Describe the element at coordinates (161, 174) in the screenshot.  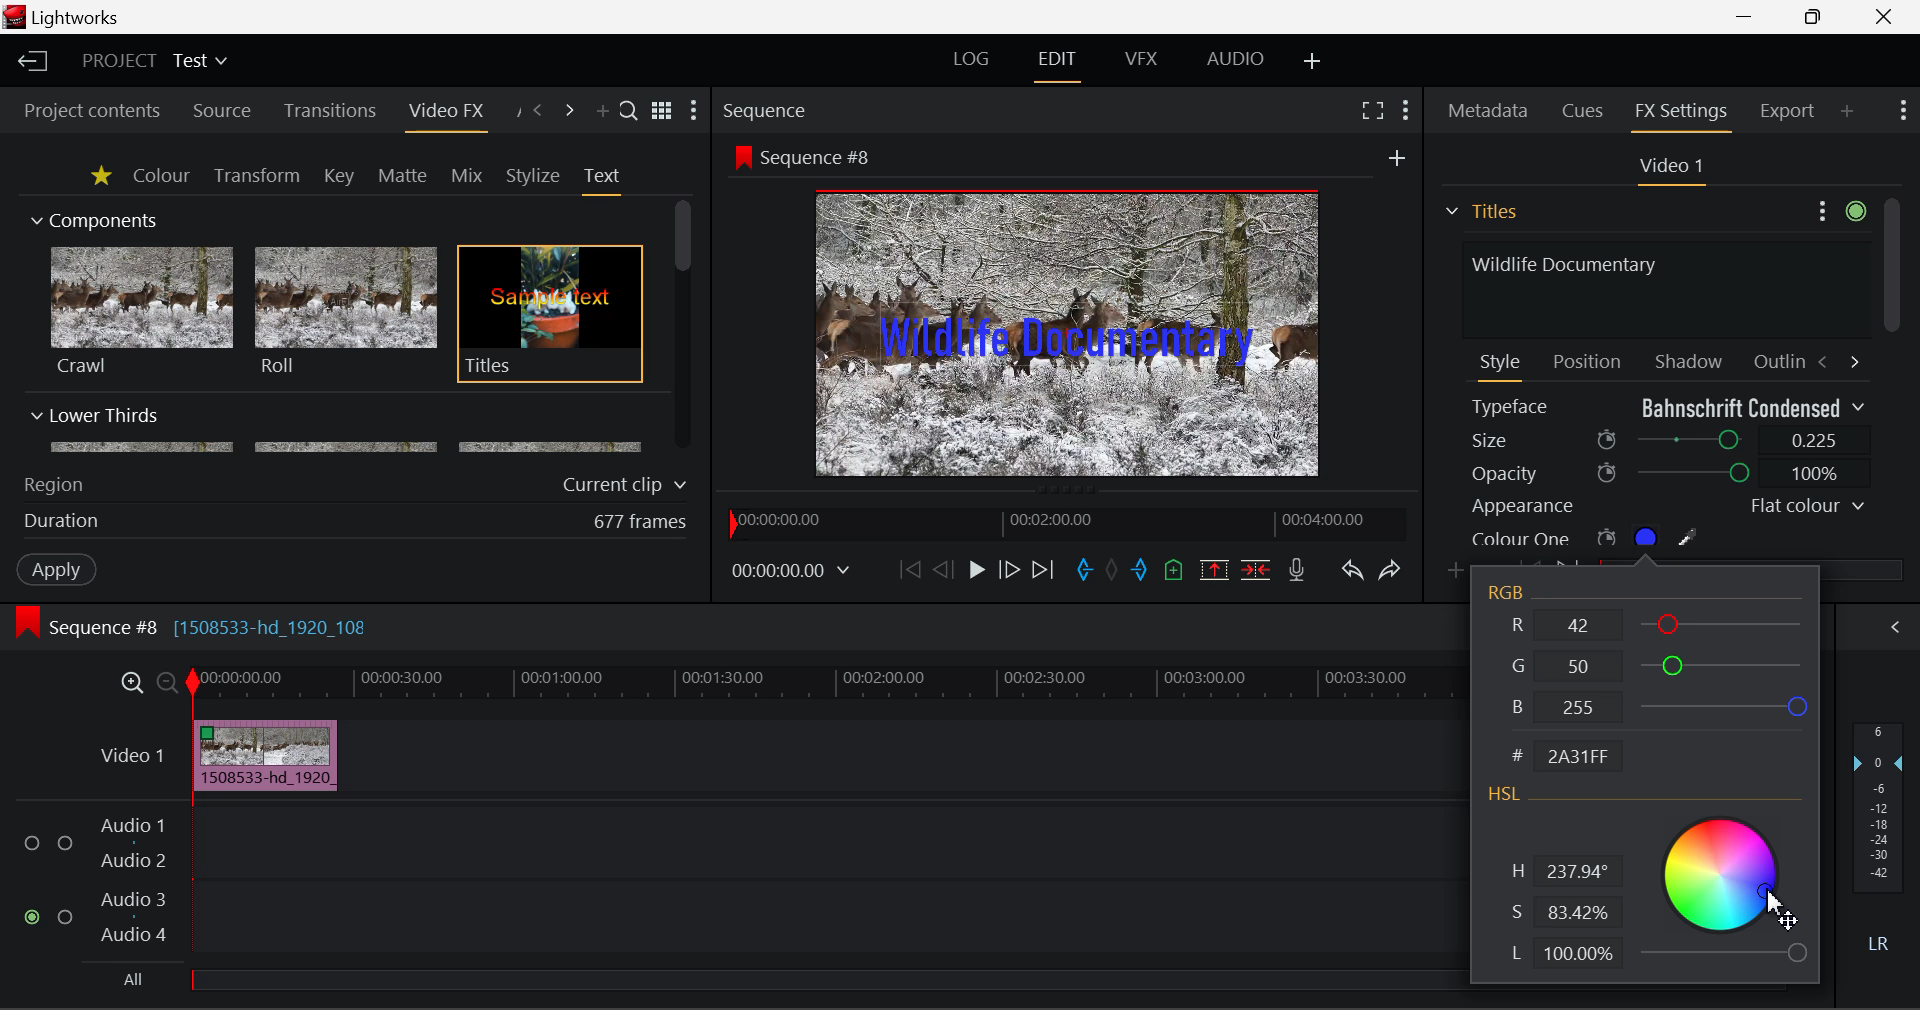
I see `Colour` at that location.